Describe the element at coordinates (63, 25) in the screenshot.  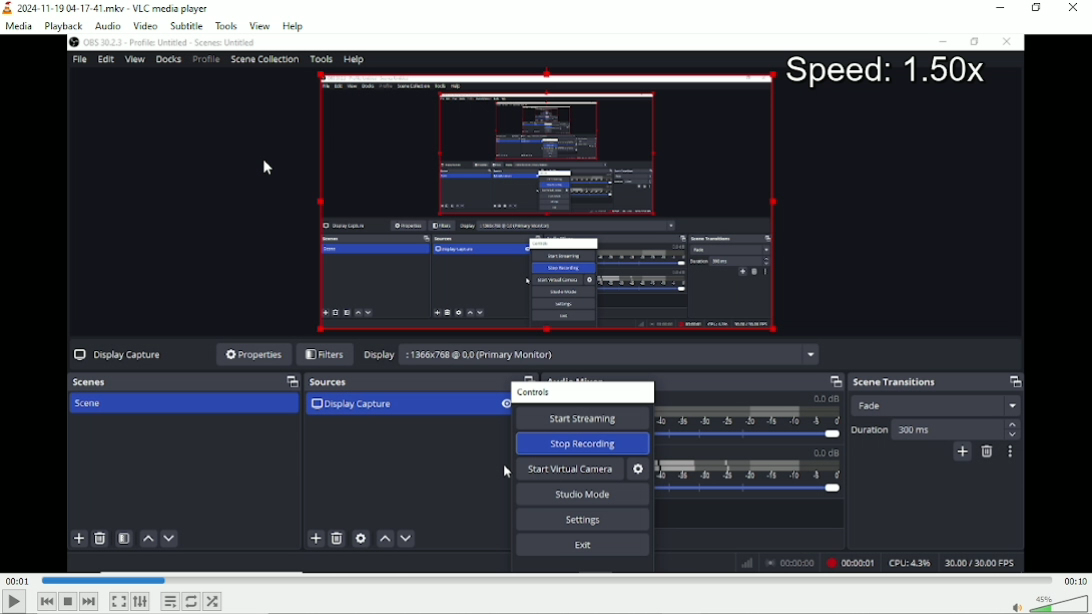
I see `playback` at that location.